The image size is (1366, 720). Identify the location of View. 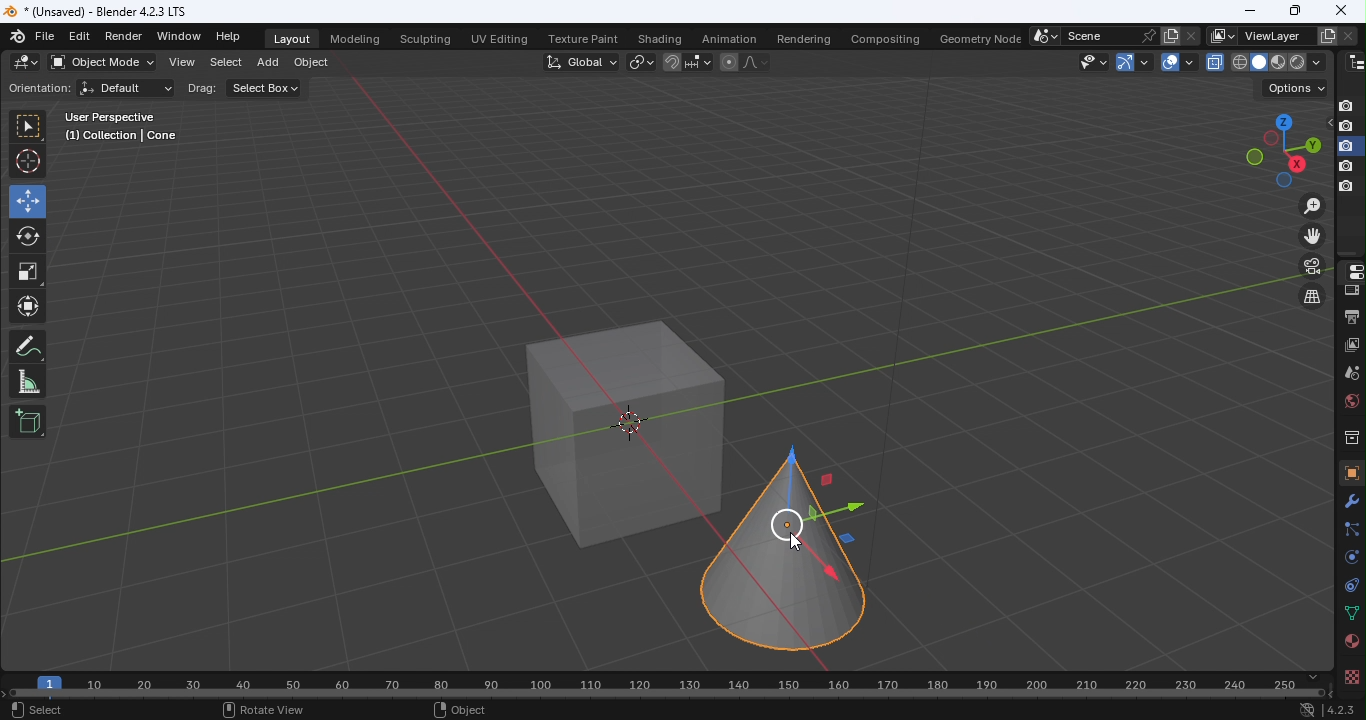
(180, 64).